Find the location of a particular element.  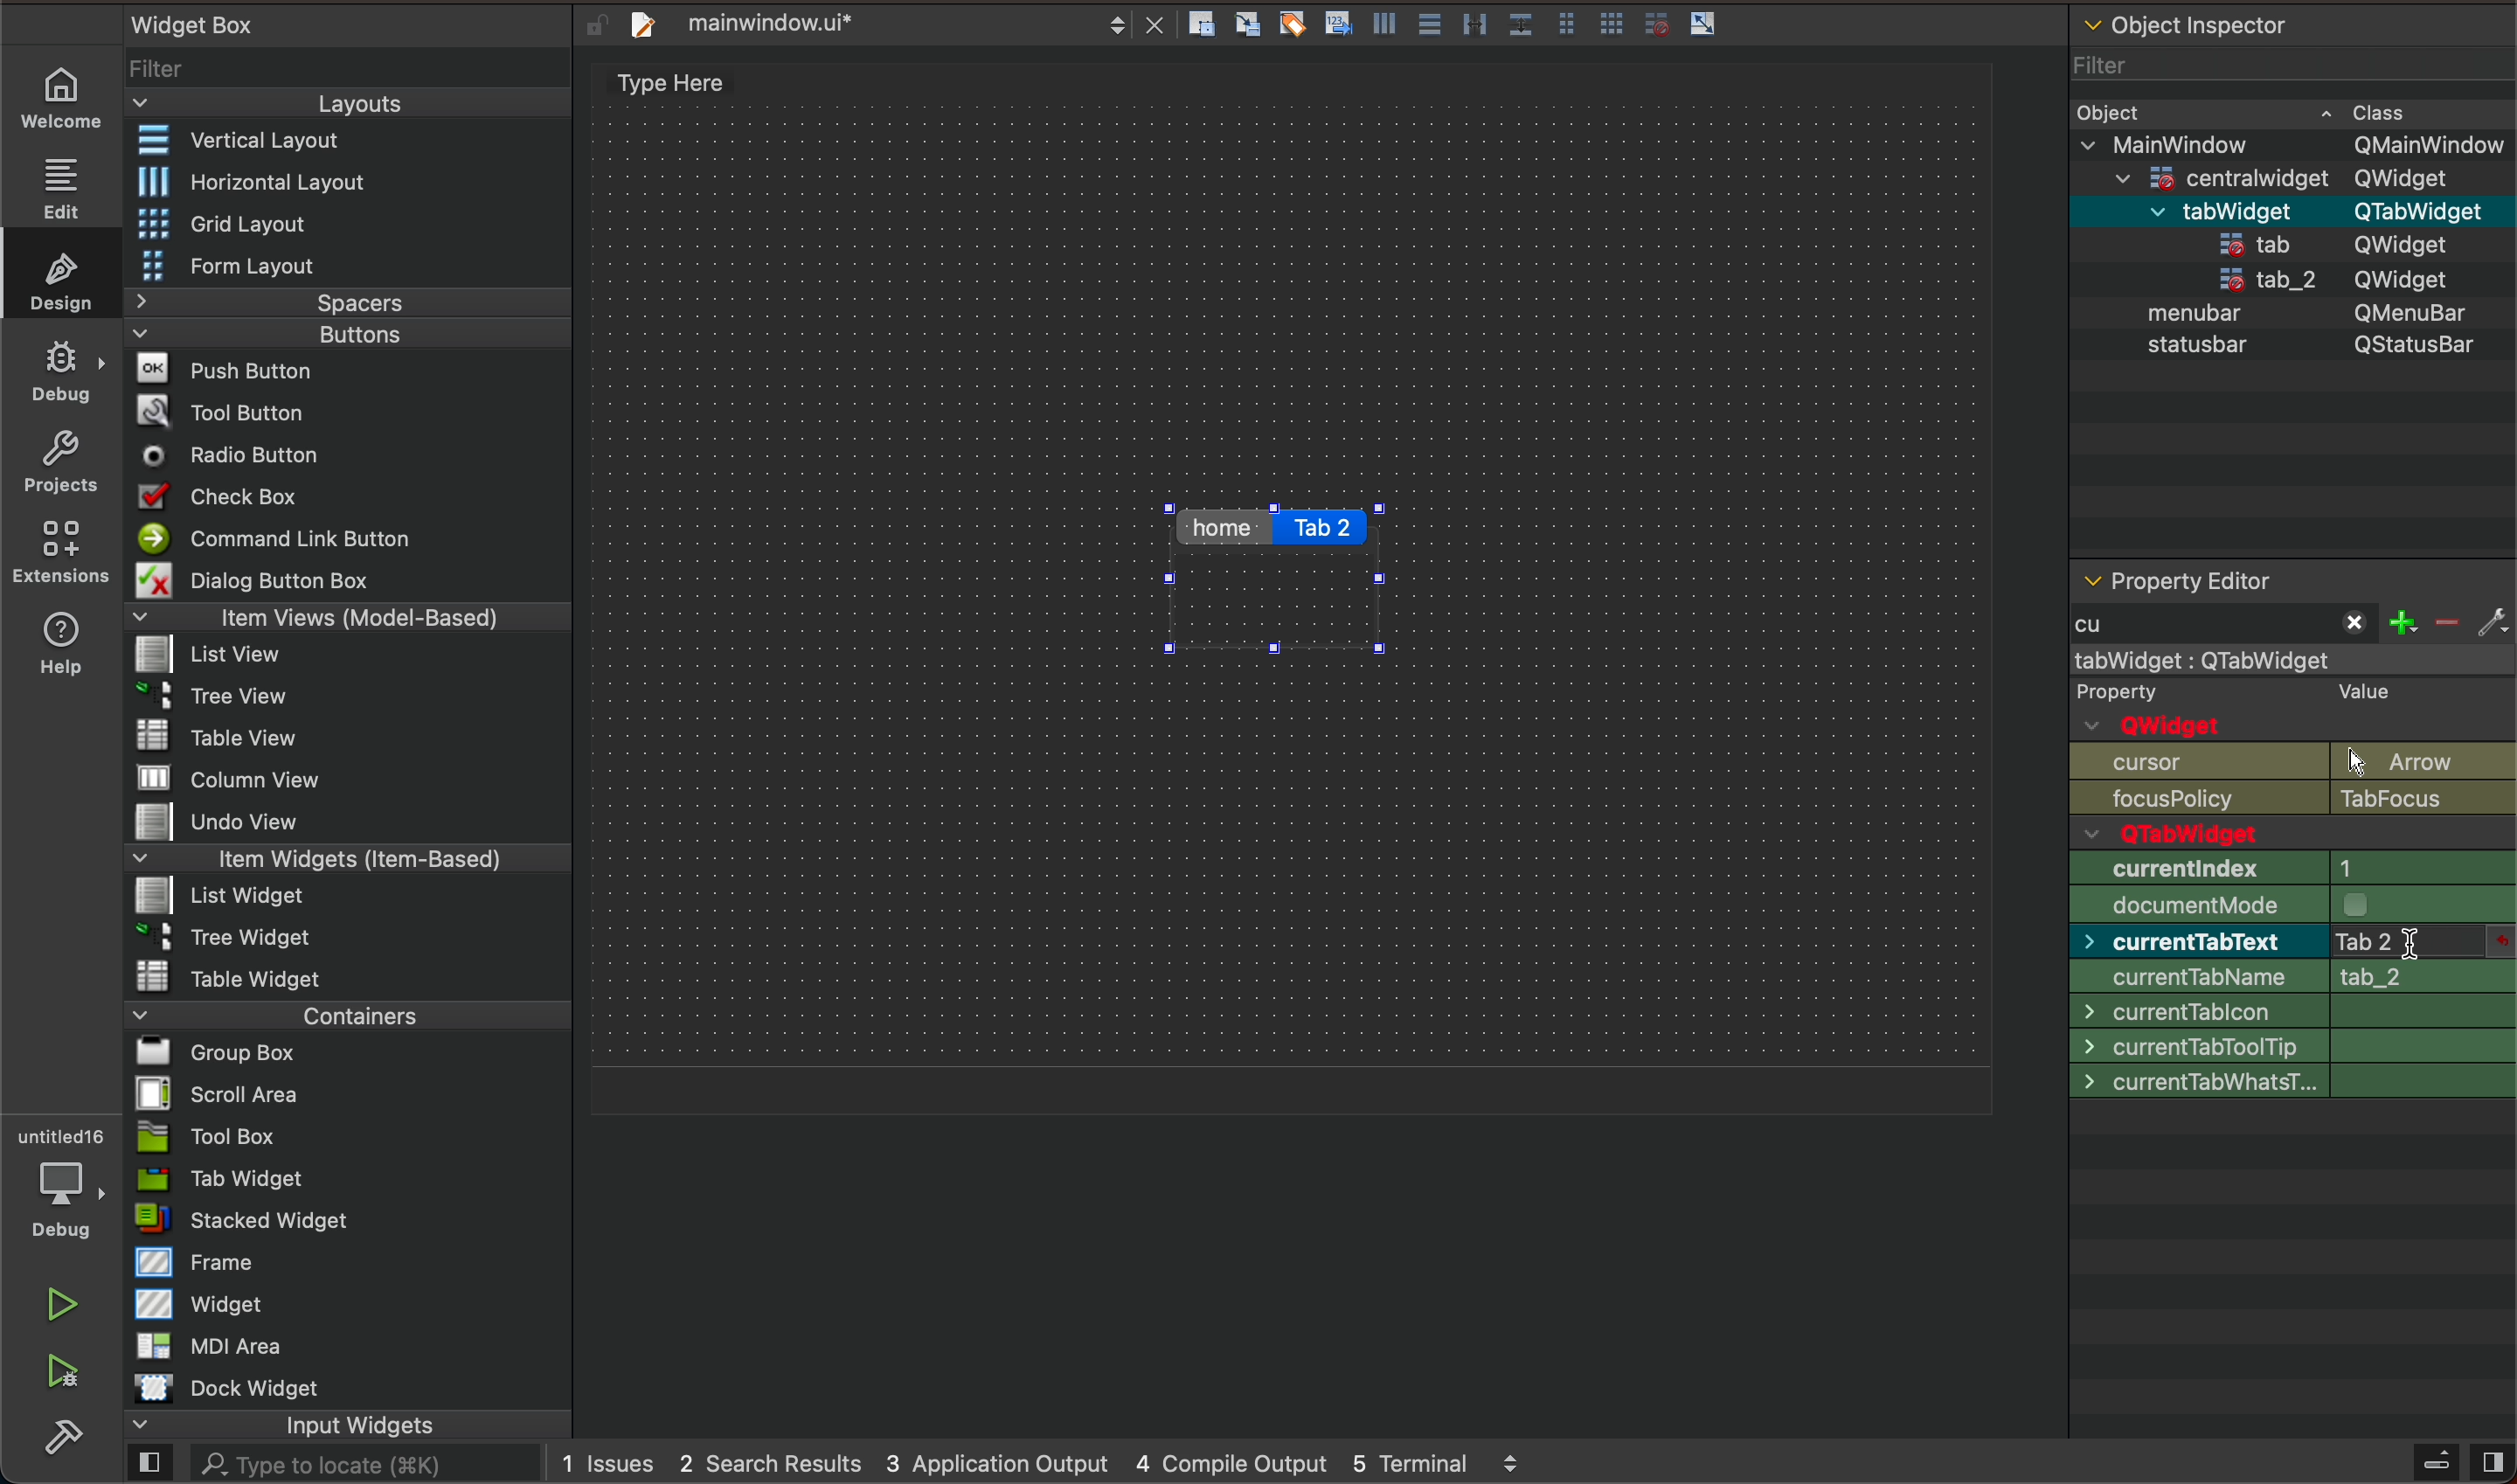

~ 3 Tree Widget is located at coordinates (210, 937).